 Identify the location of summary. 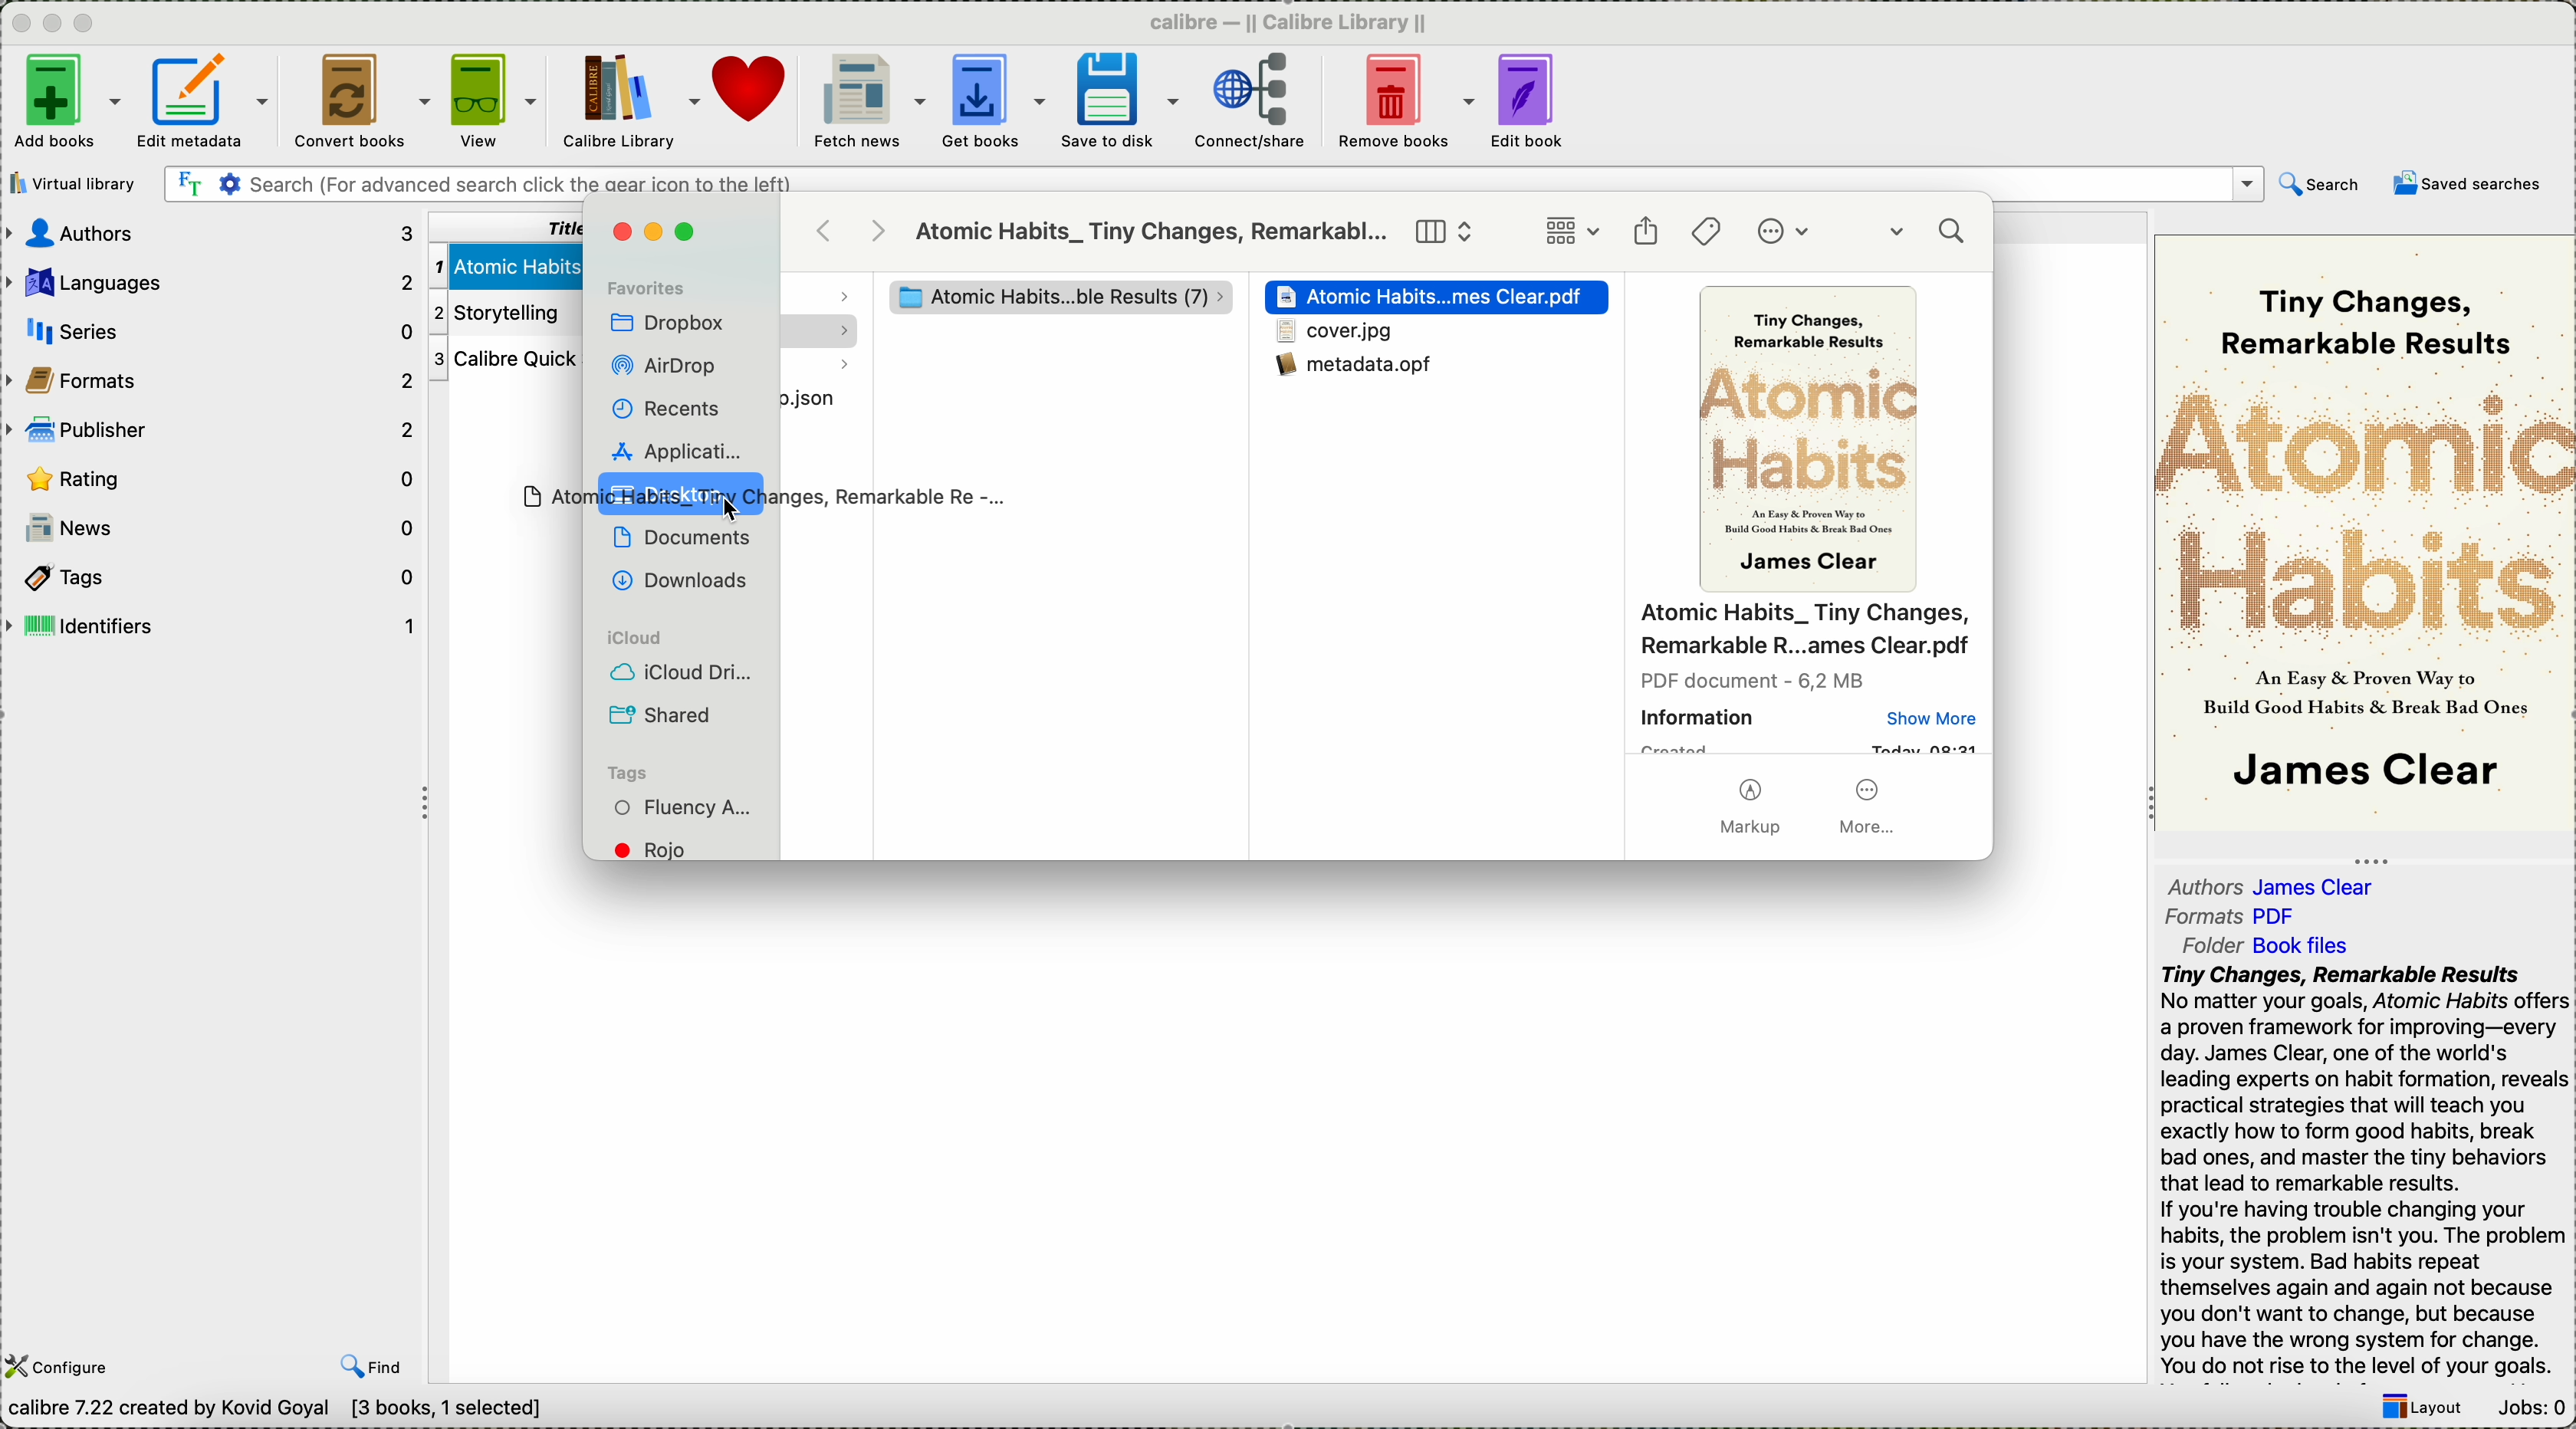
(2363, 1172).